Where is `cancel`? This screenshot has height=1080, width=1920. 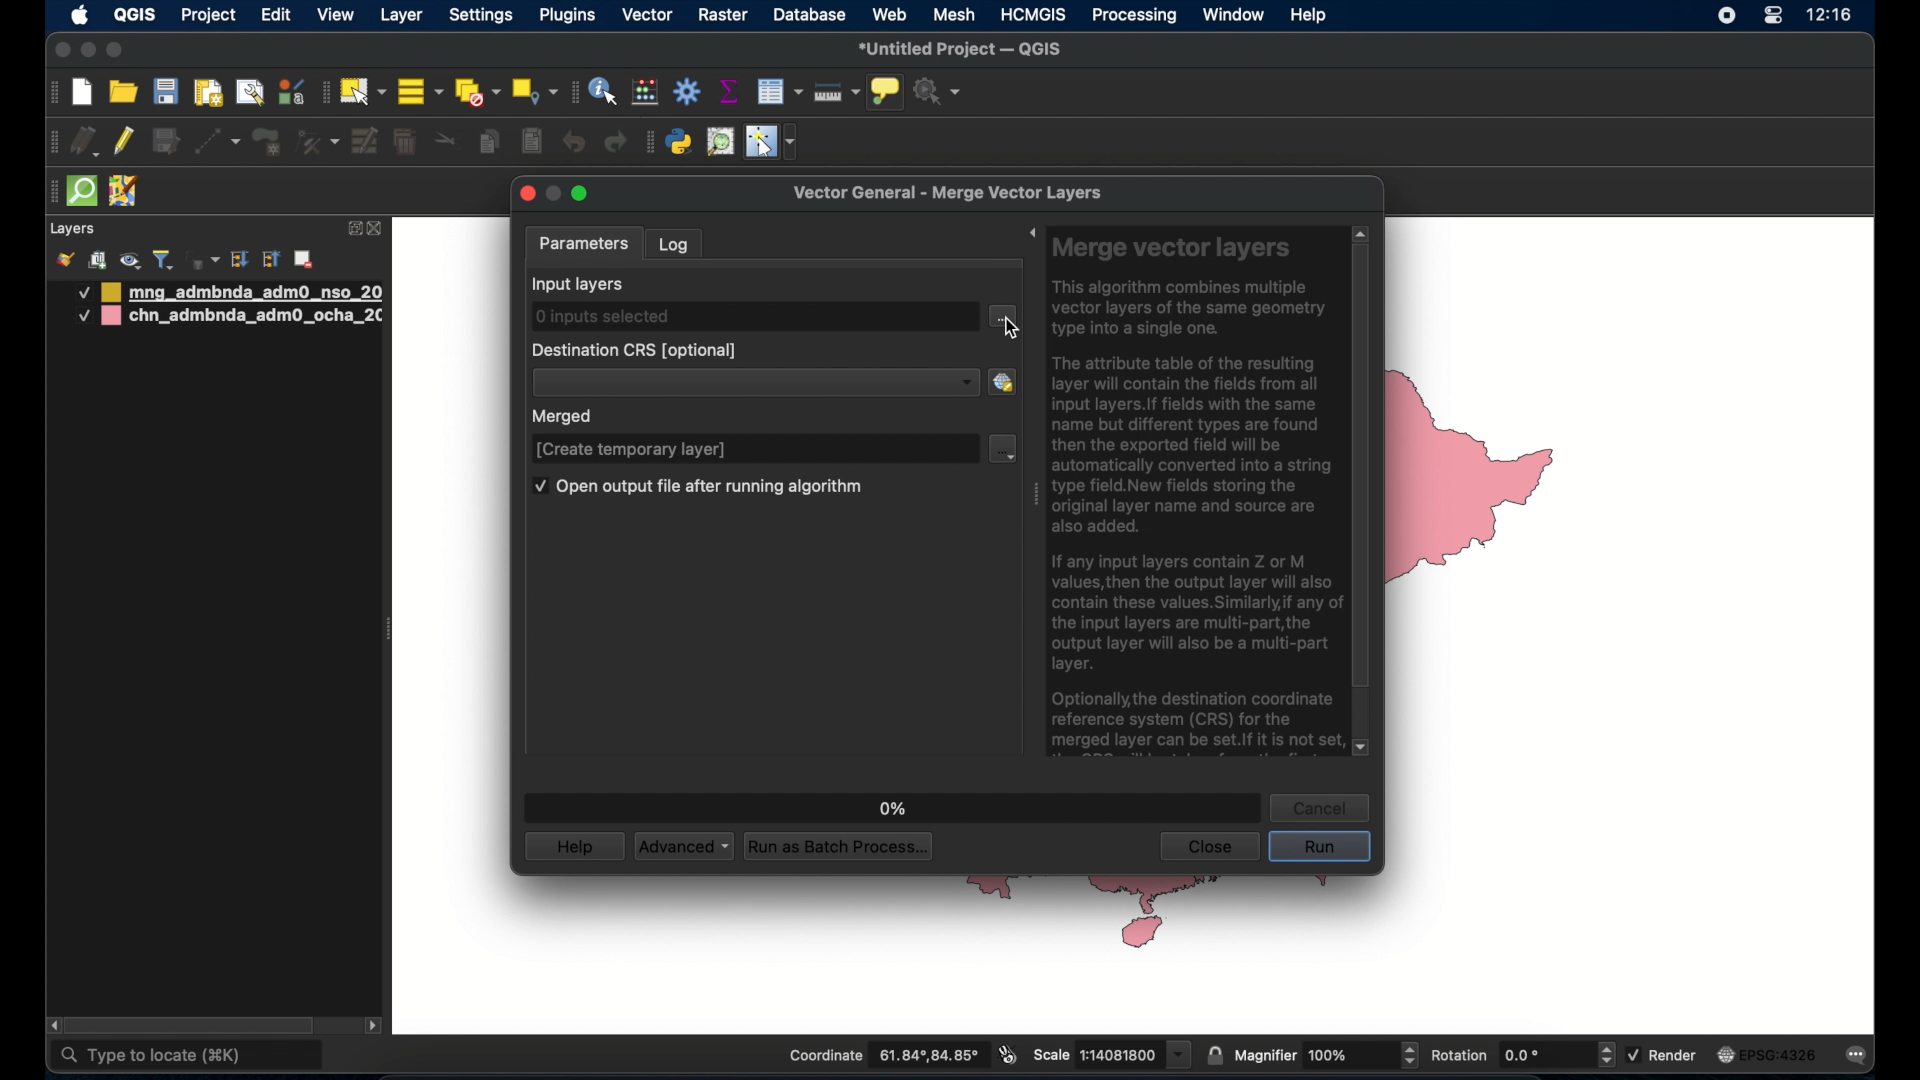 cancel is located at coordinates (1322, 807).